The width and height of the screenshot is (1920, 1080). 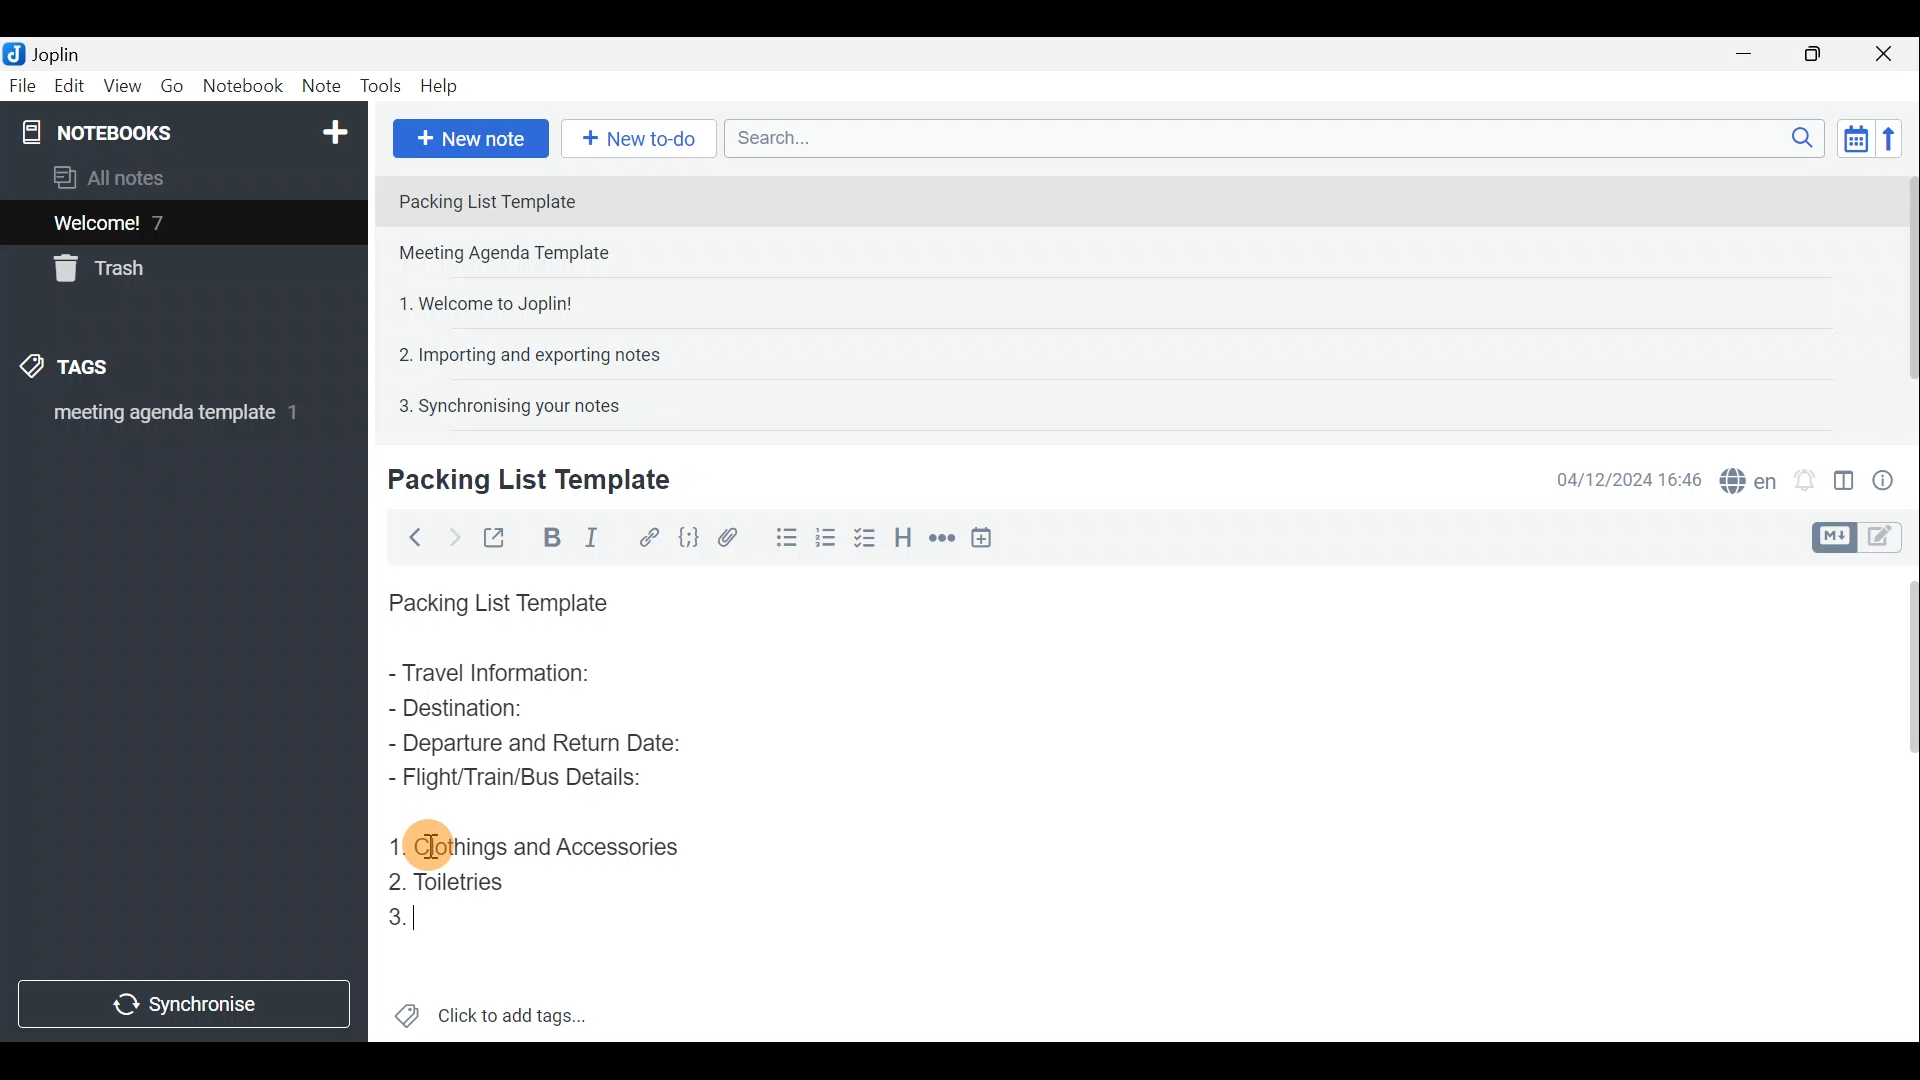 I want to click on Maximise, so click(x=1820, y=54).